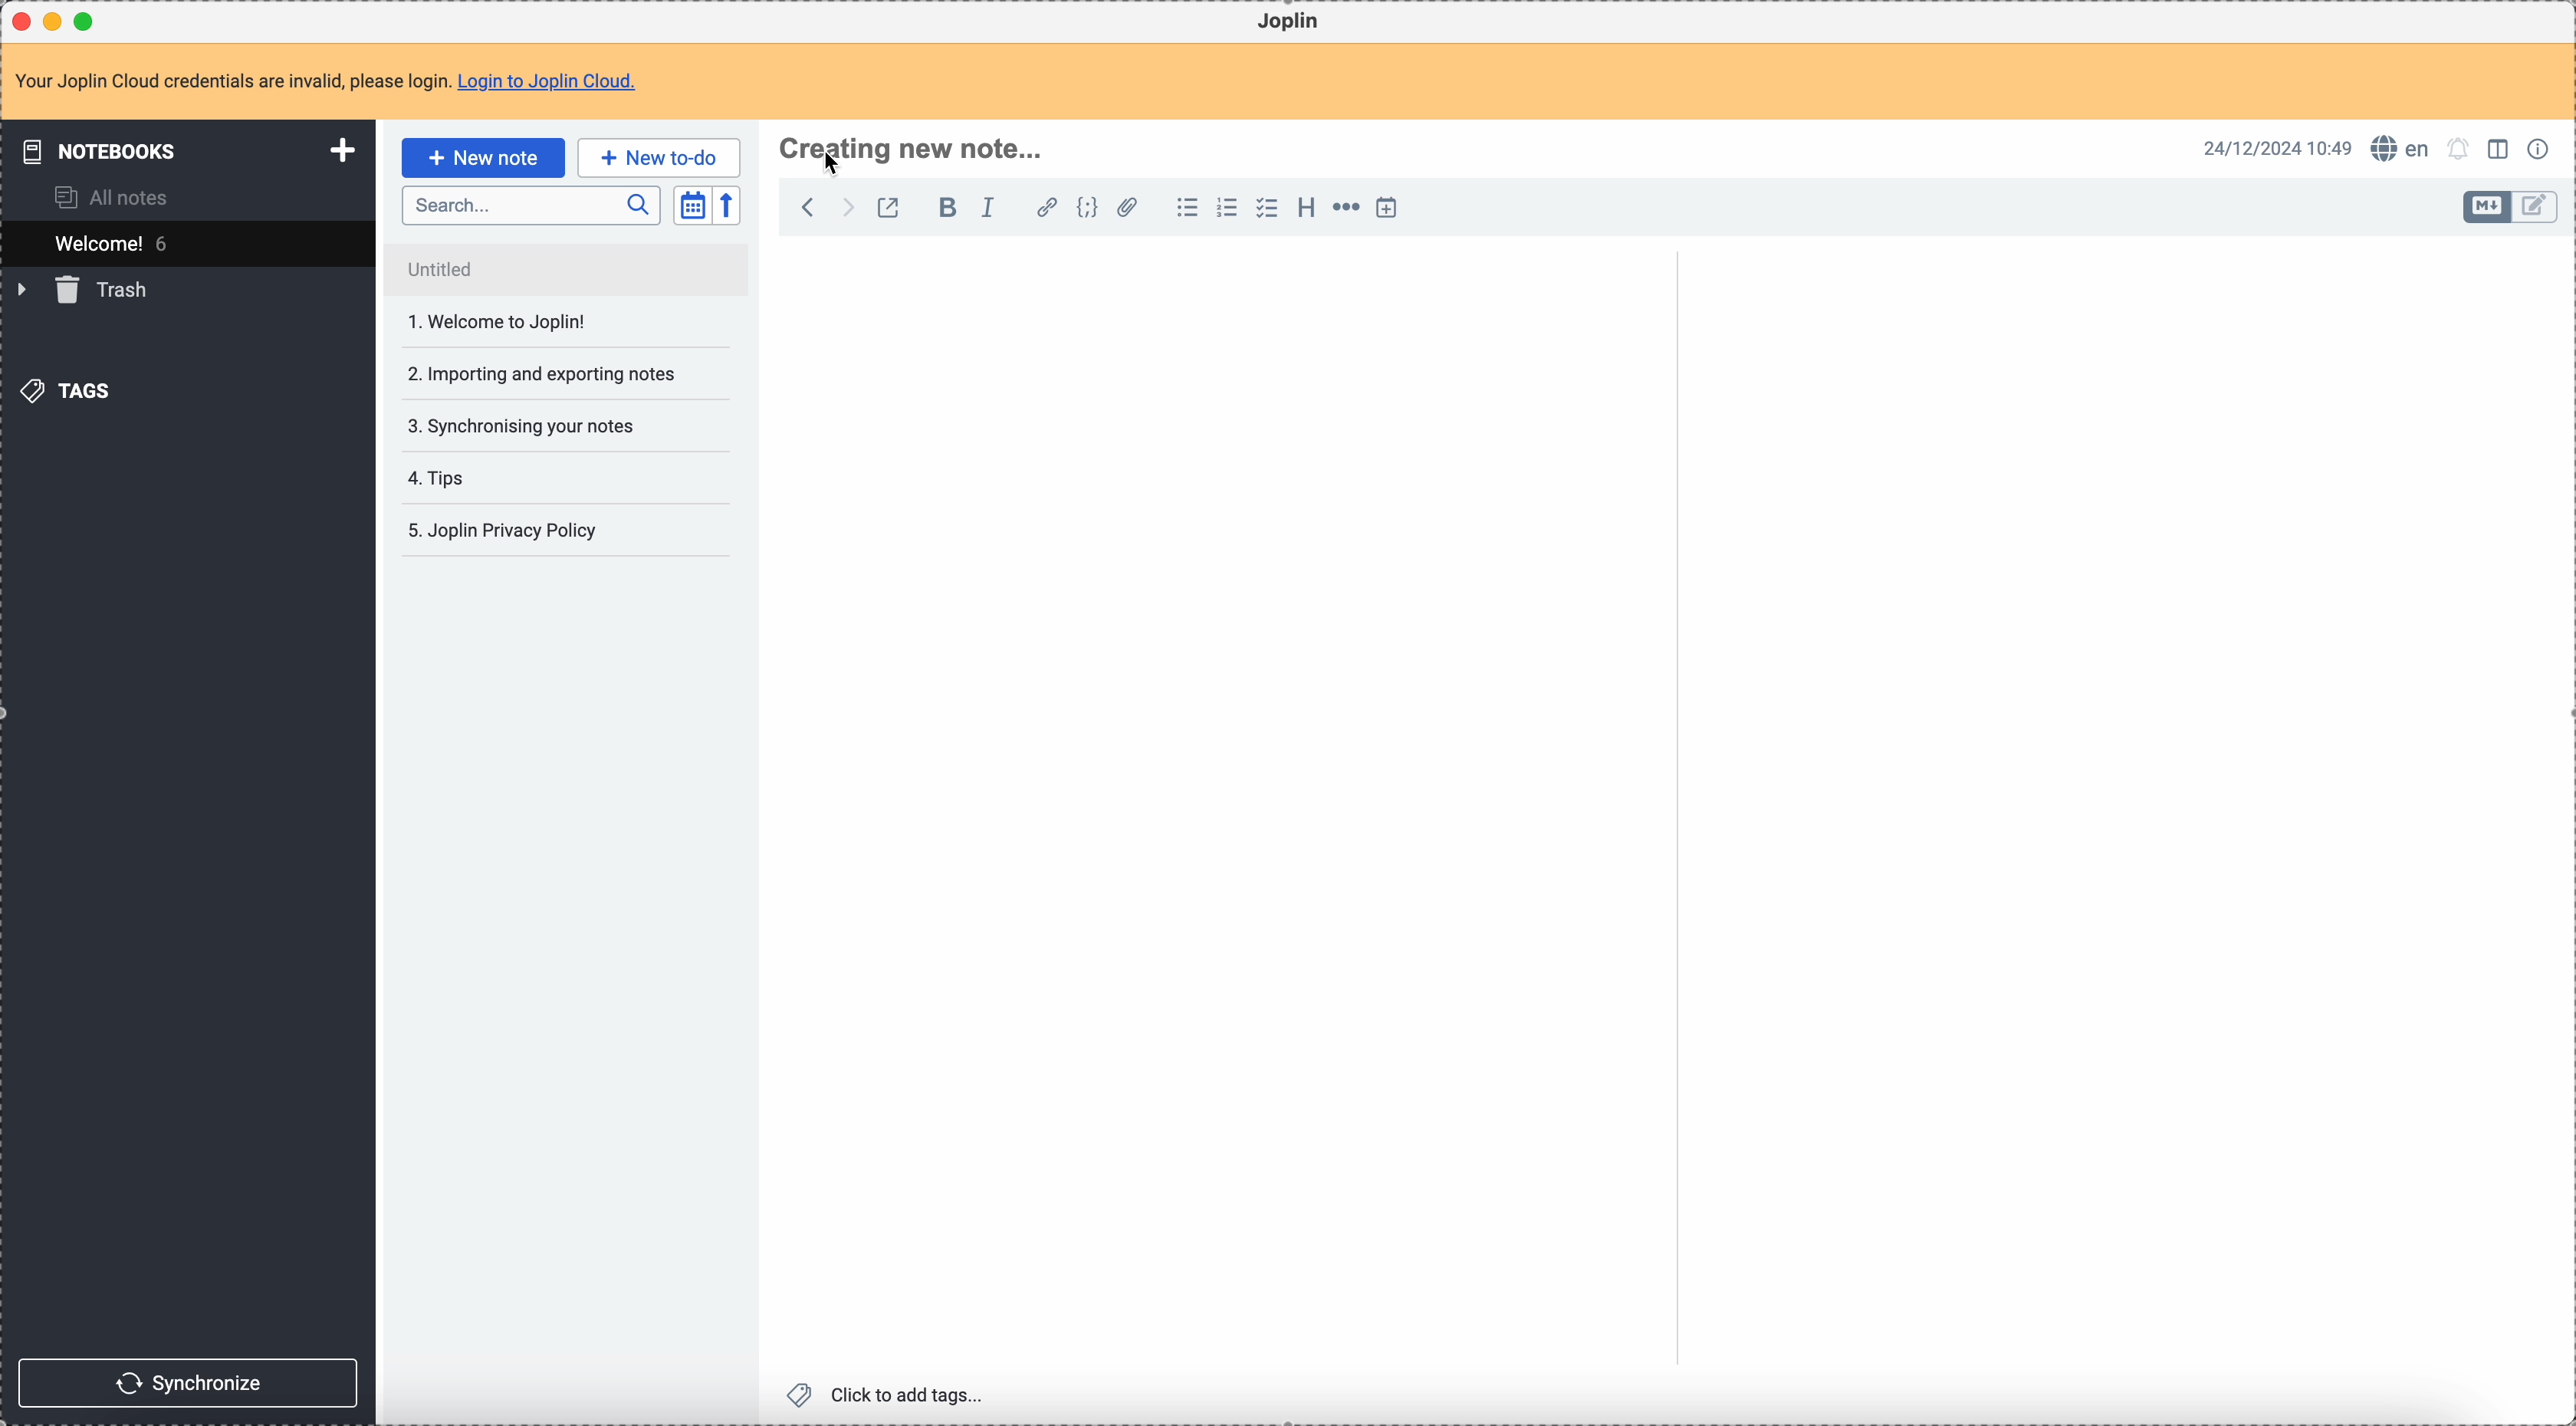 This screenshot has height=1426, width=2576. What do you see at coordinates (498, 478) in the screenshot?
I see `tips` at bounding box center [498, 478].